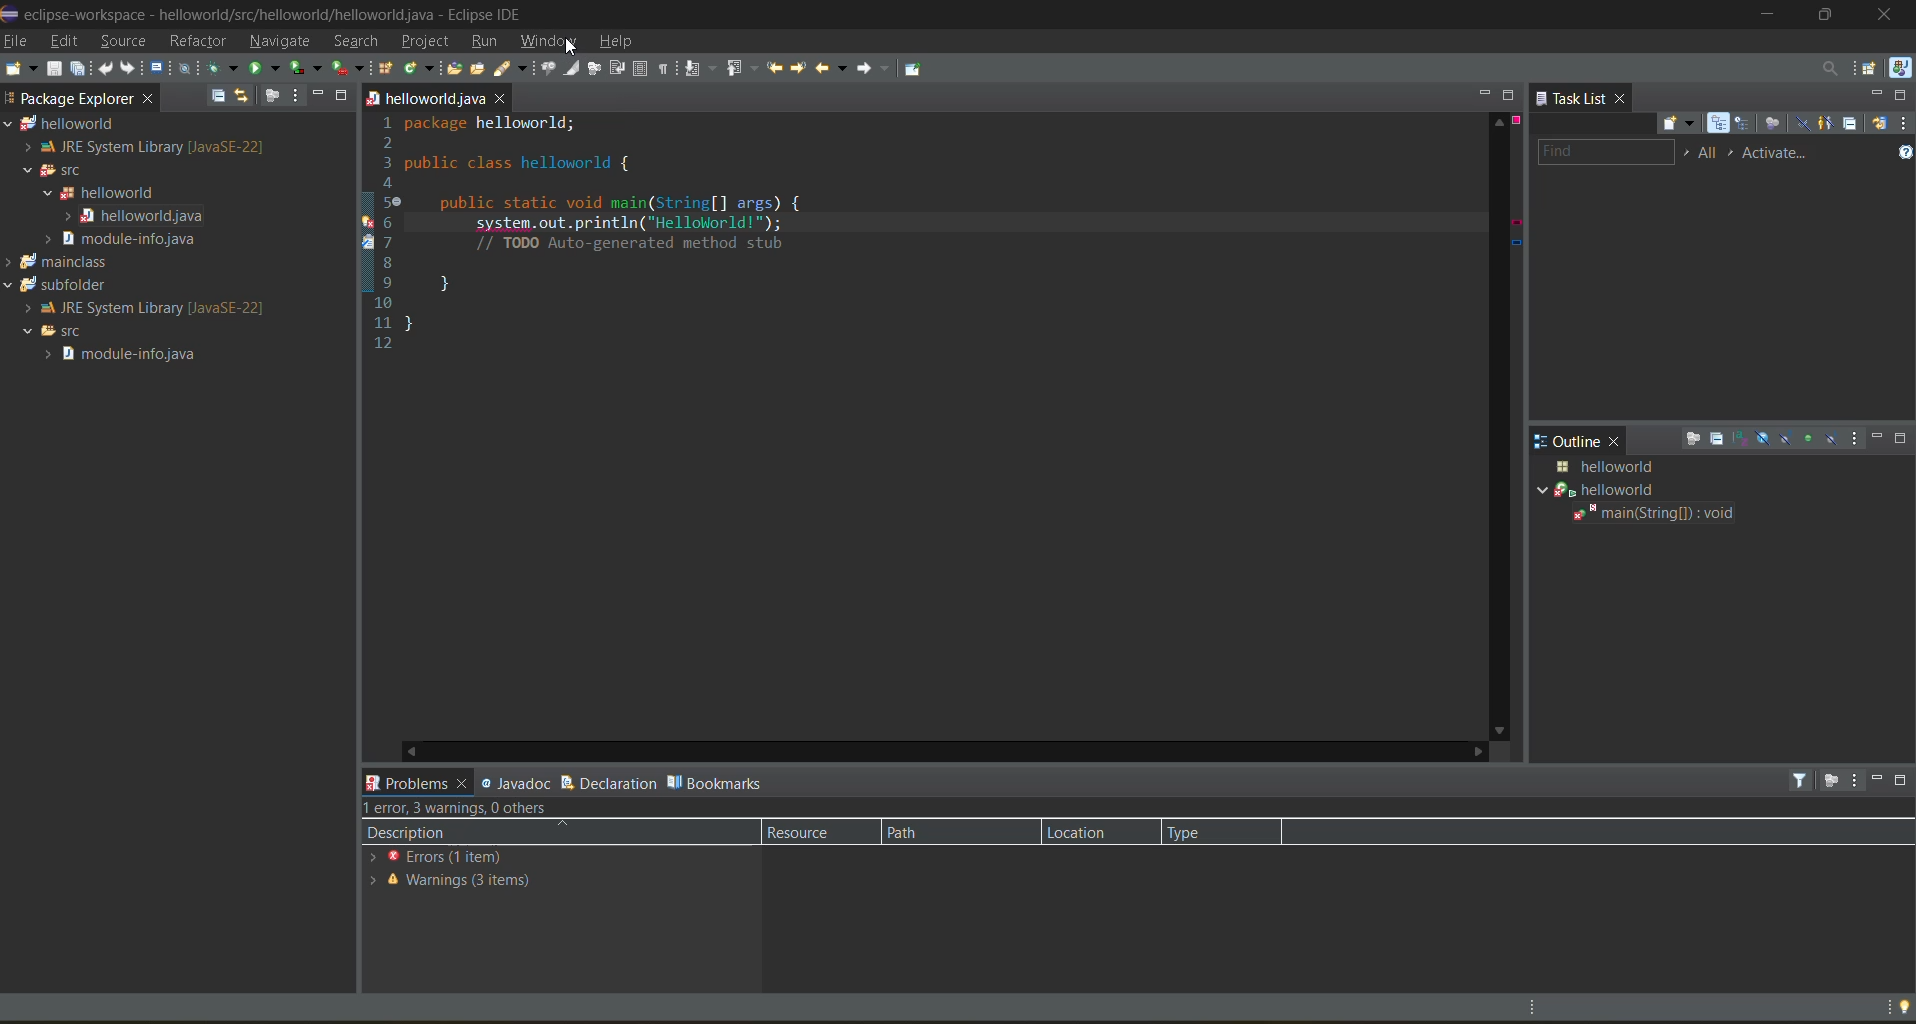  Describe the element at coordinates (456, 69) in the screenshot. I see `open type` at that location.